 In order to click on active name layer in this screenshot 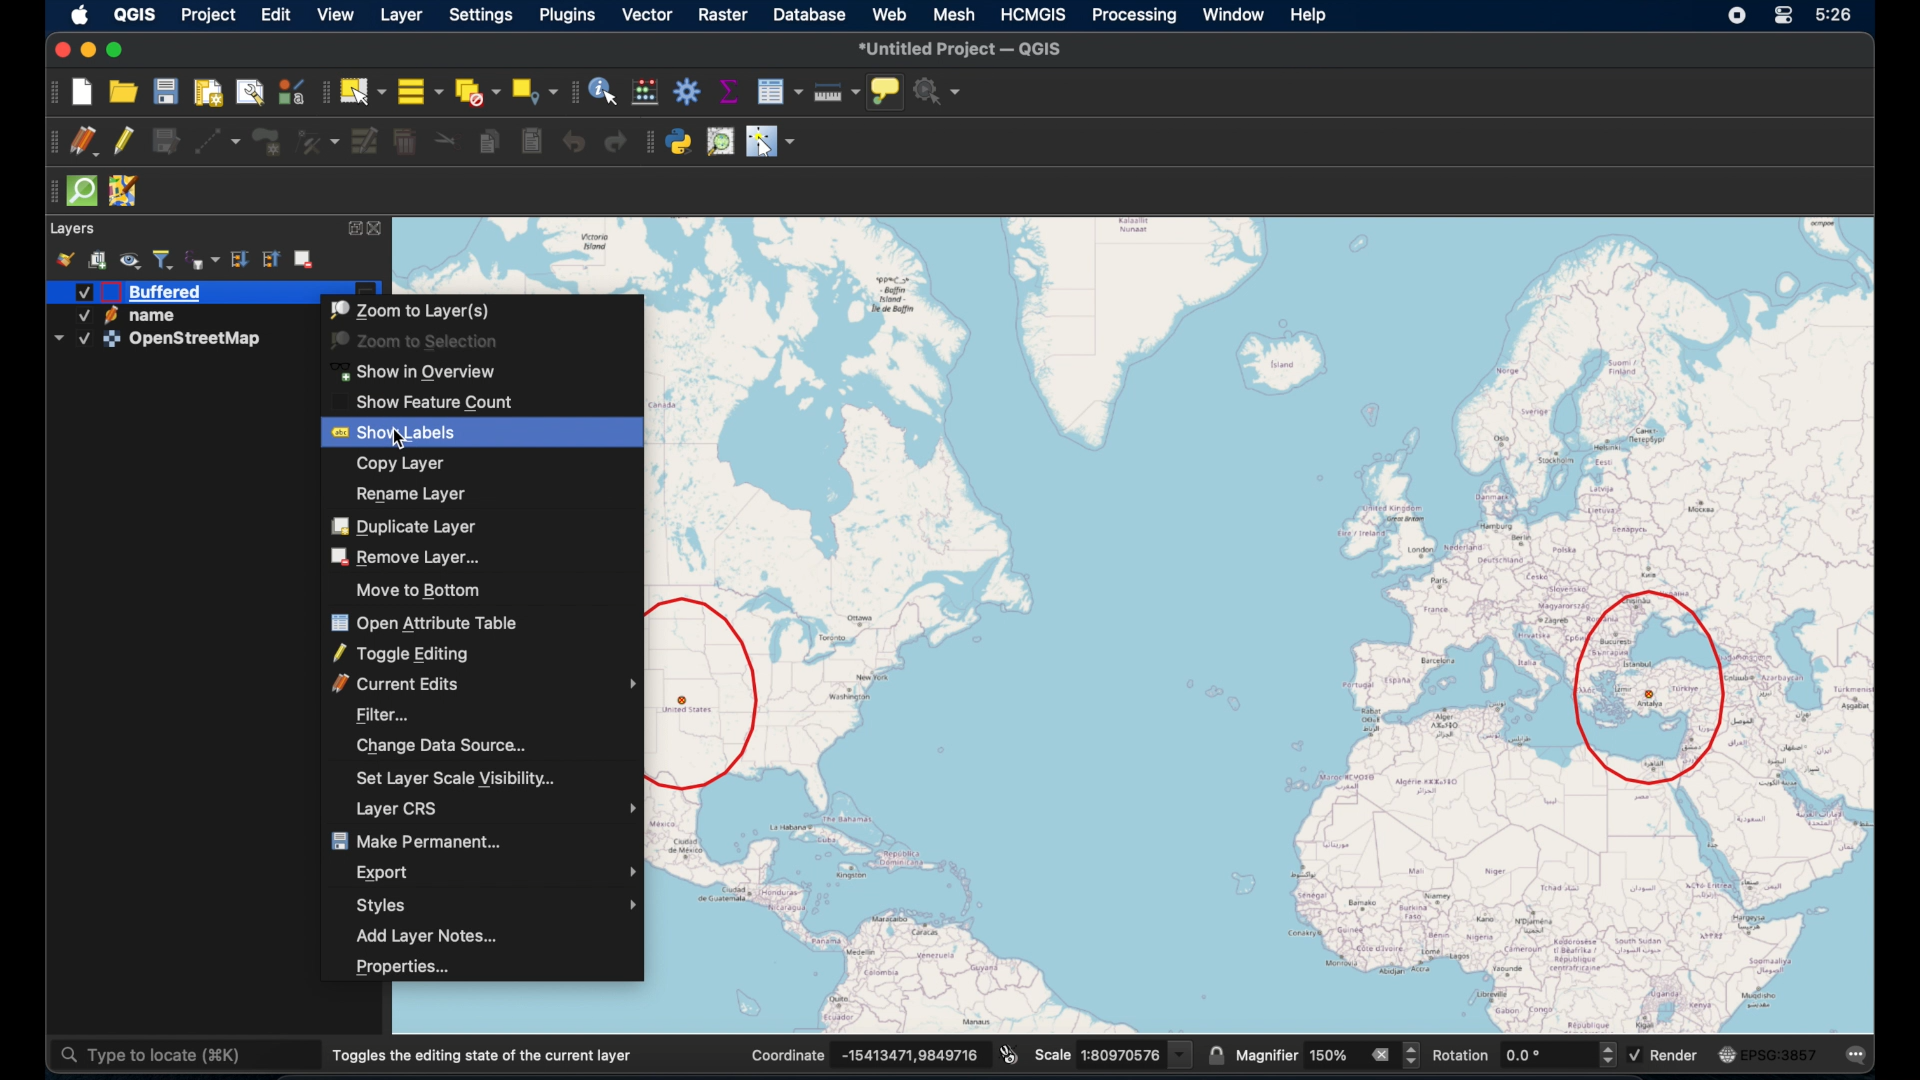, I will do `click(122, 315)`.